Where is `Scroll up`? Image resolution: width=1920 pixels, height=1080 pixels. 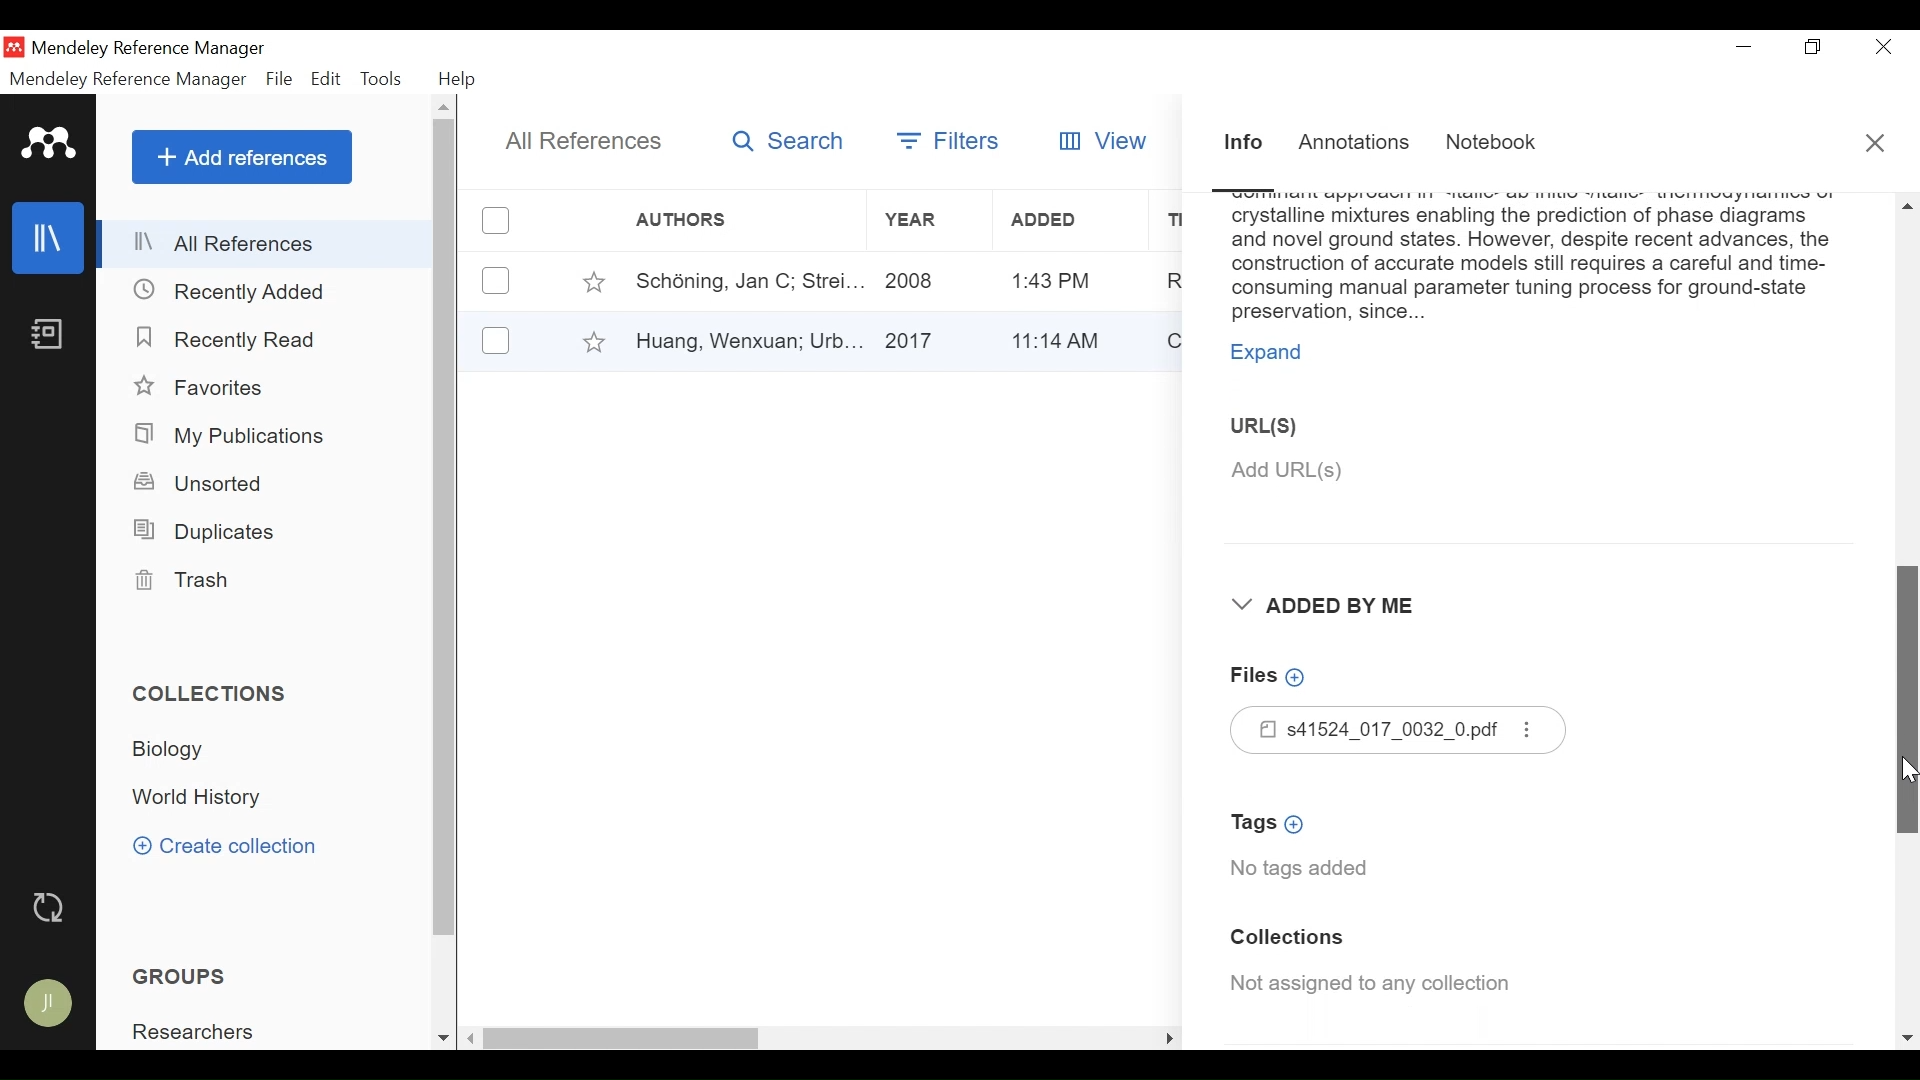
Scroll up is located at coordinates (1905, 205).